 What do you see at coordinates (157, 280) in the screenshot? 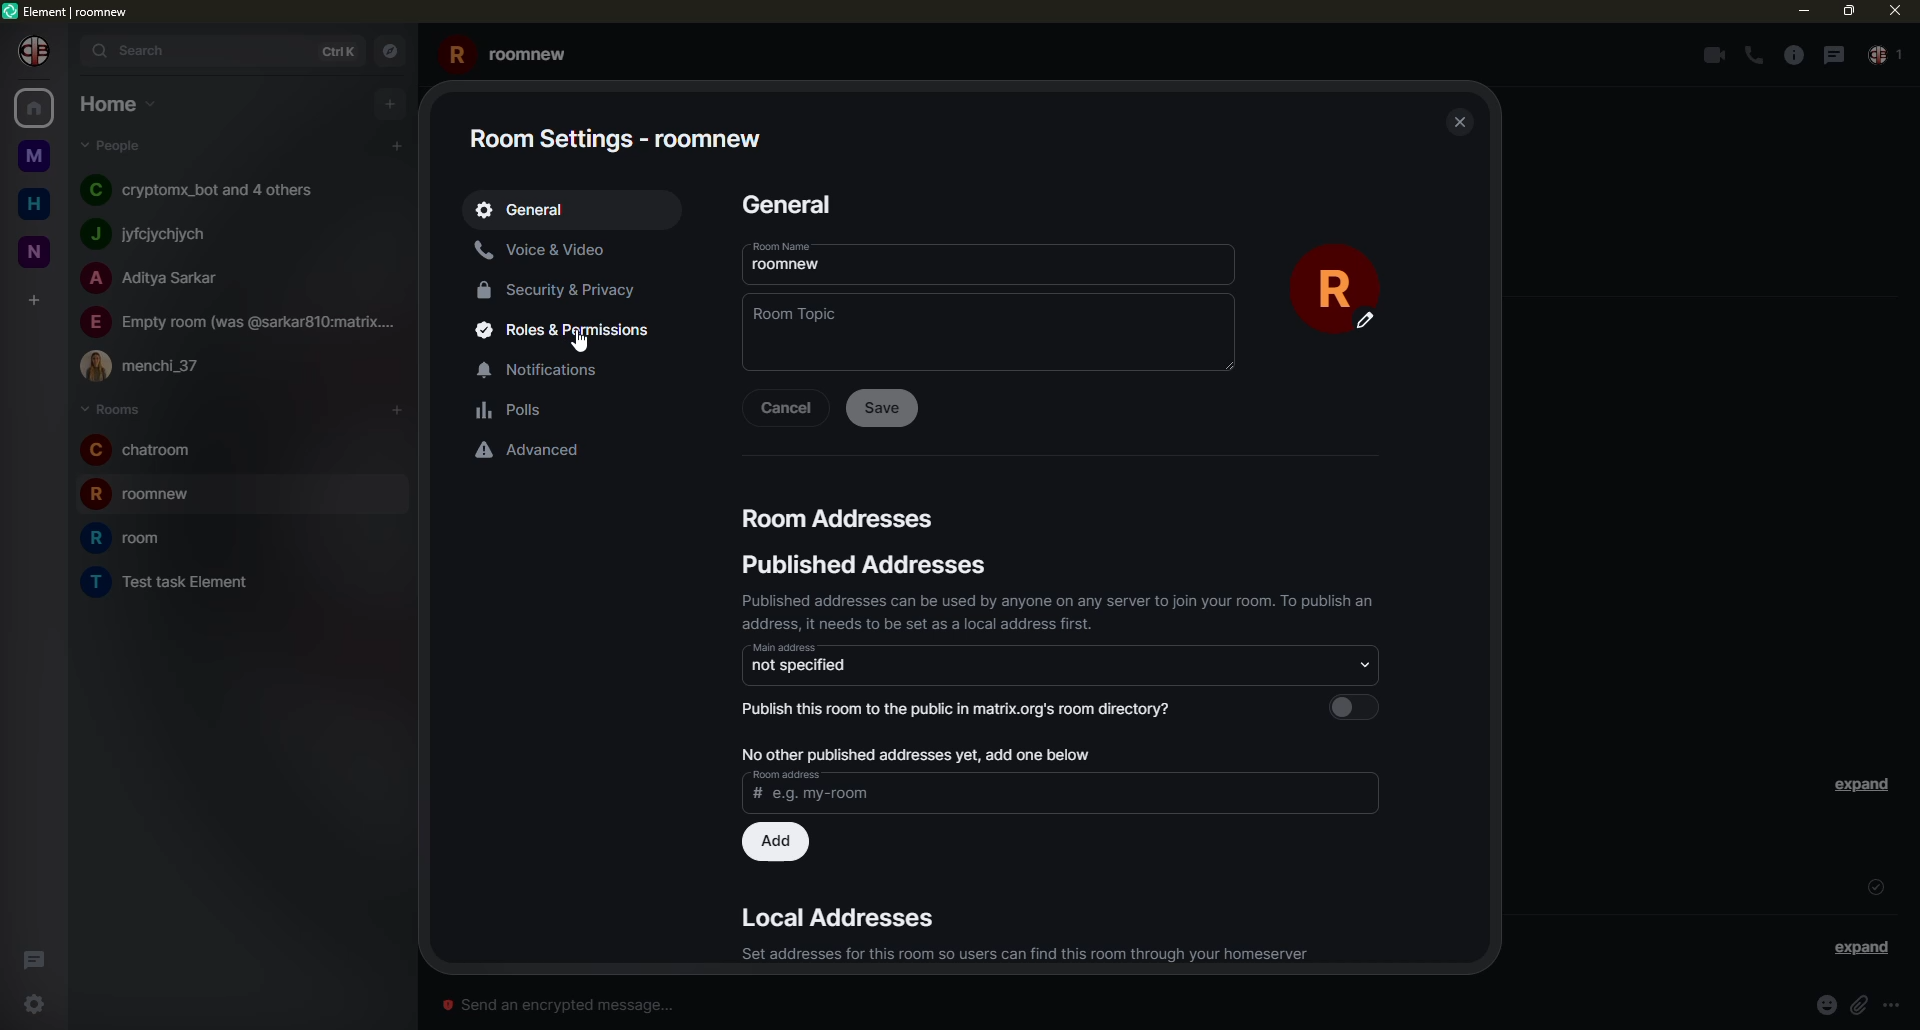
I see `people` at bounding box center [157, 280].